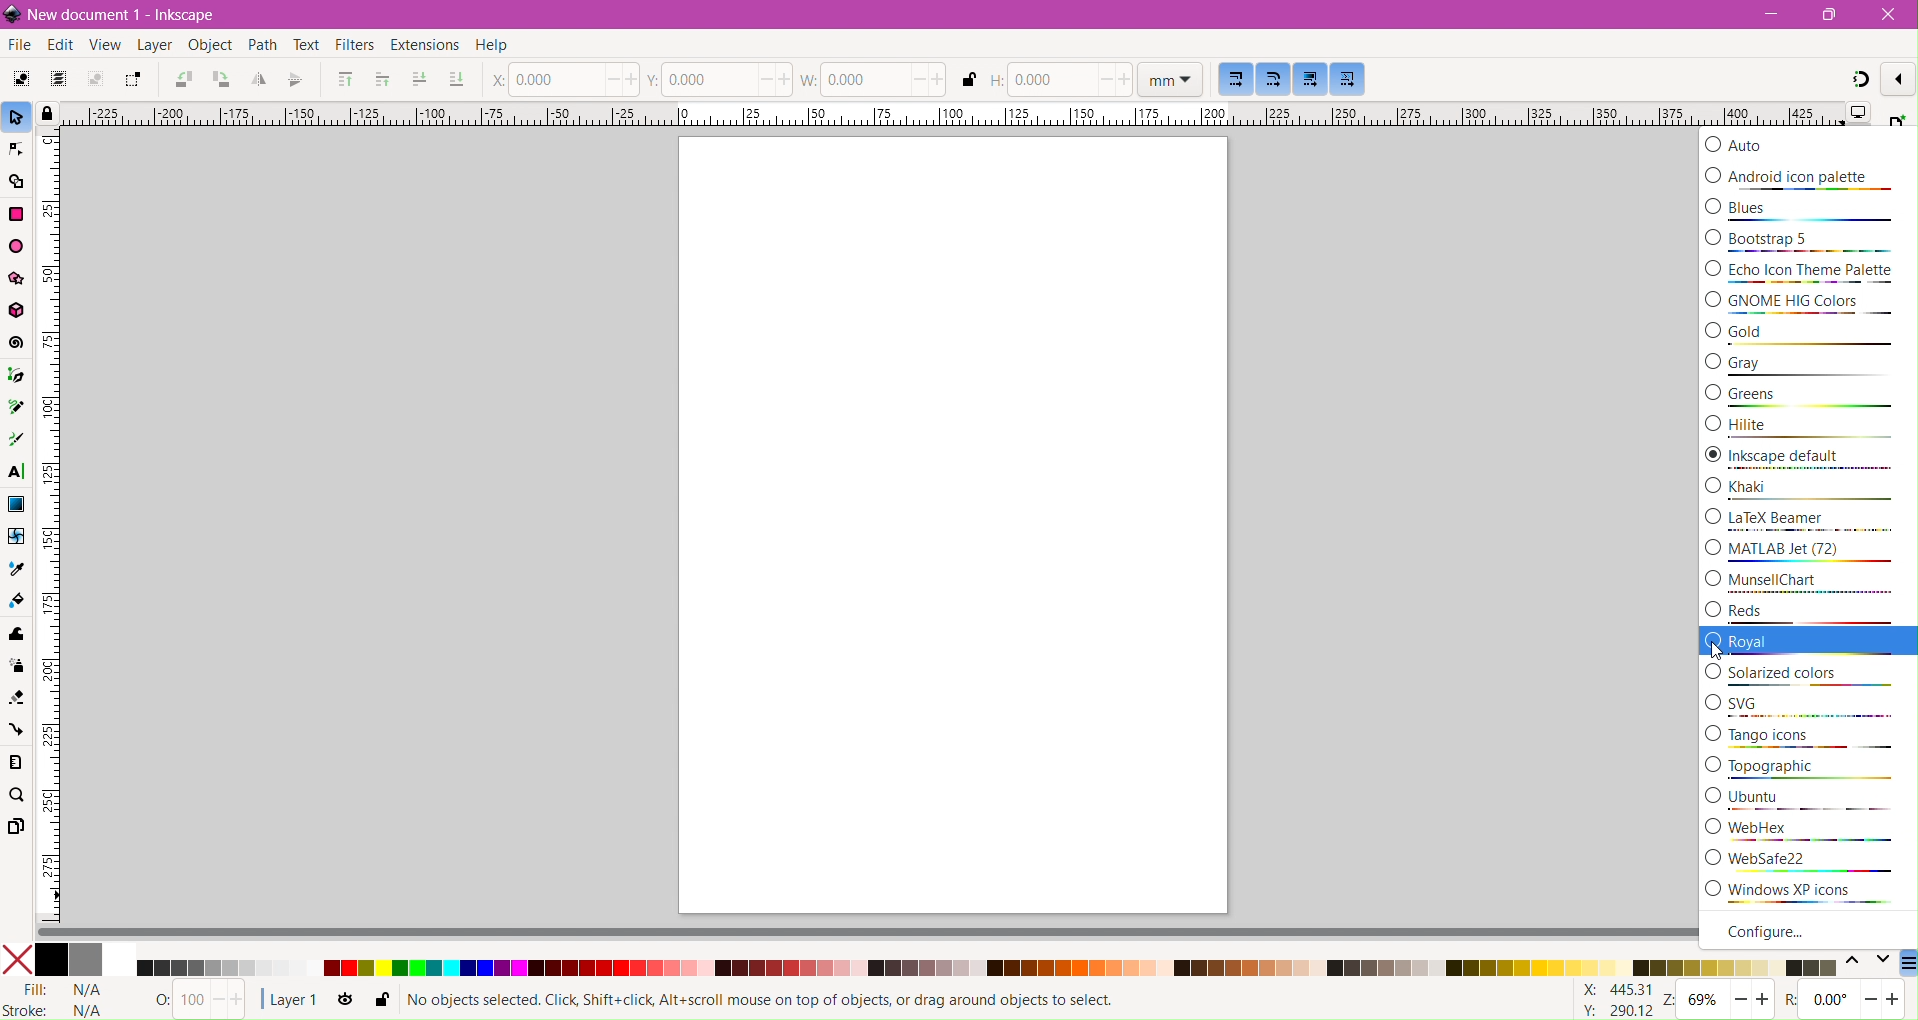 This screenshot has width=1918, height=1020. Describe the element at coordinates (1859, 114) in the screenshot. I see `Display Options` at that location.